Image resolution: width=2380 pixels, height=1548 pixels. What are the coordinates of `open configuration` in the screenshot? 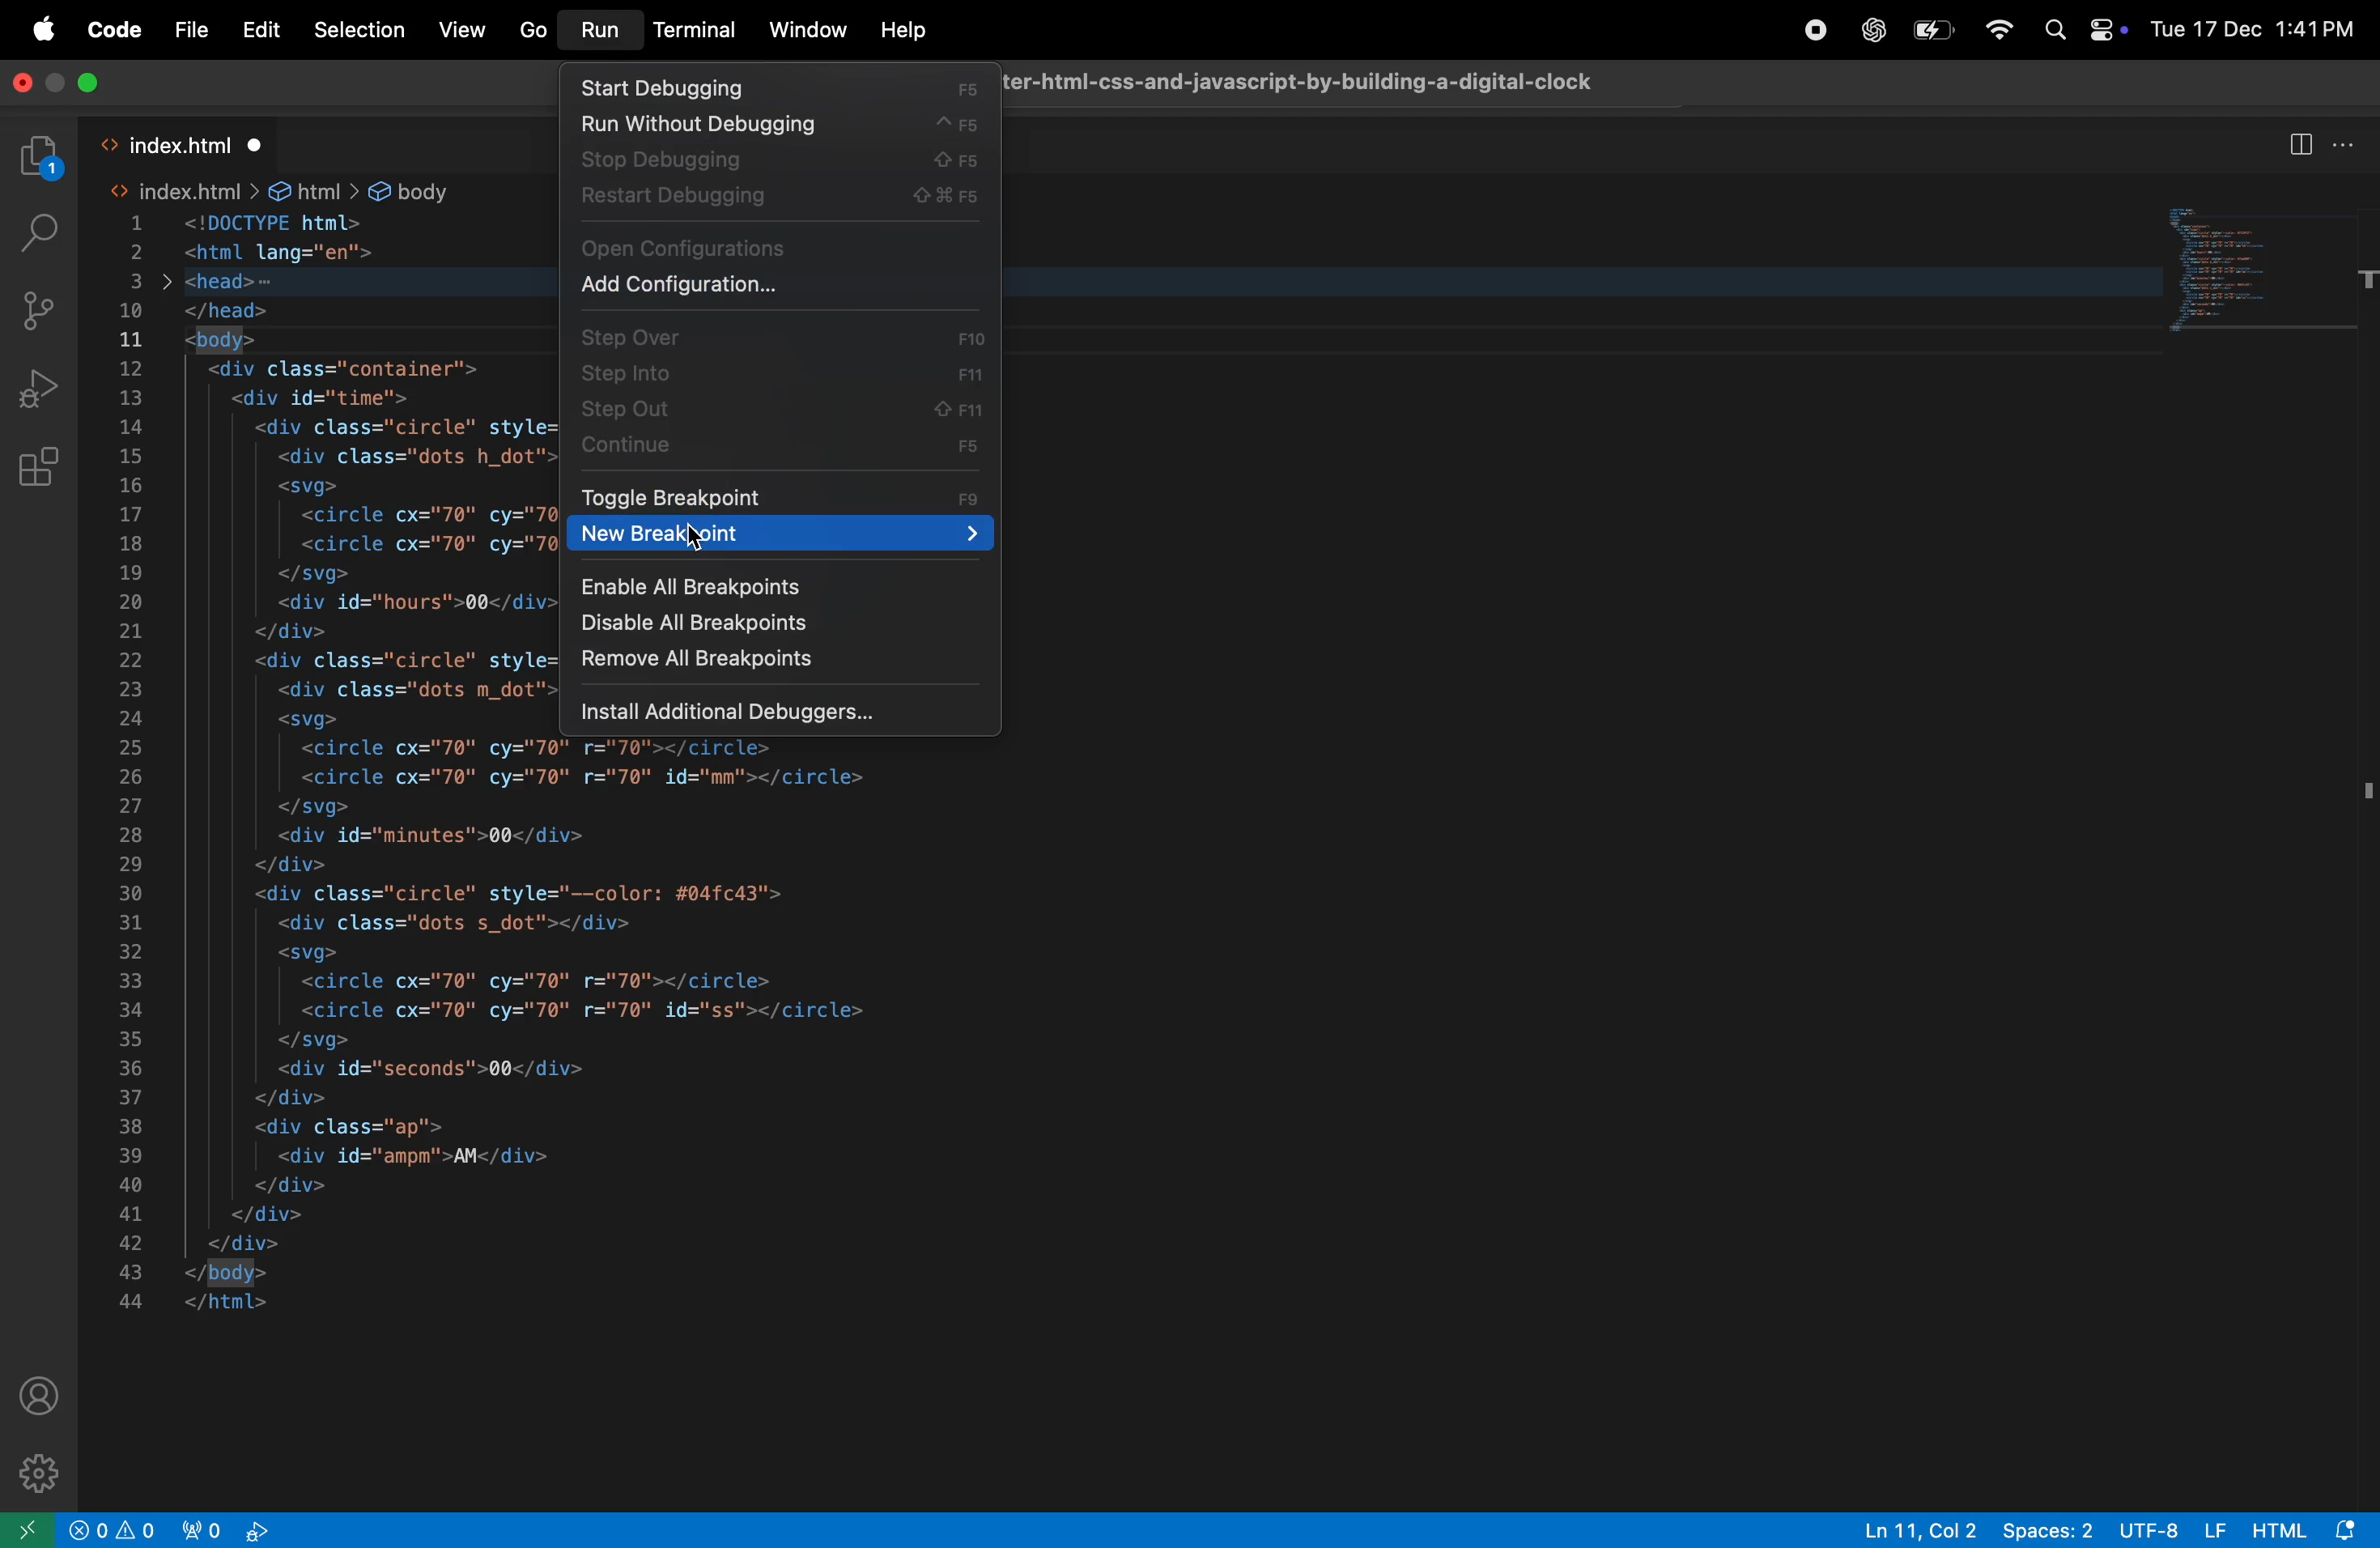 It's located at (781, 246).